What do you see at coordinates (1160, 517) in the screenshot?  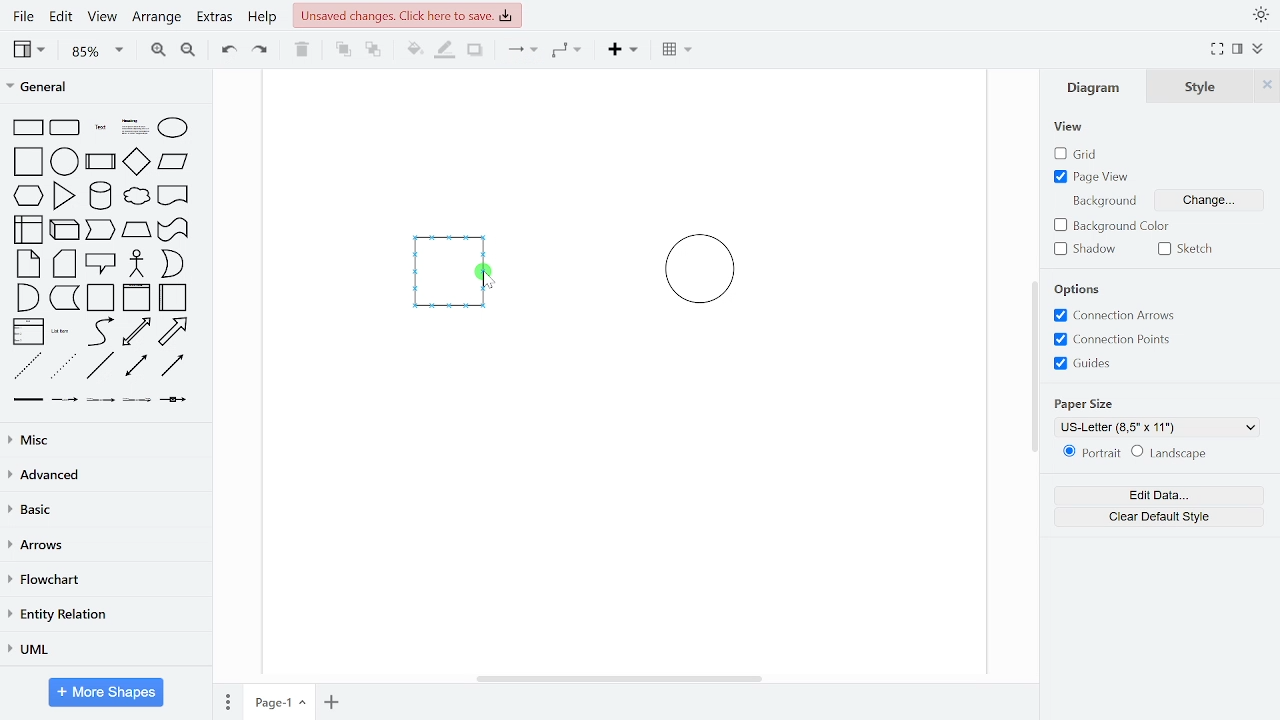 I see `clear default style` at bounding box center [1160, 517].